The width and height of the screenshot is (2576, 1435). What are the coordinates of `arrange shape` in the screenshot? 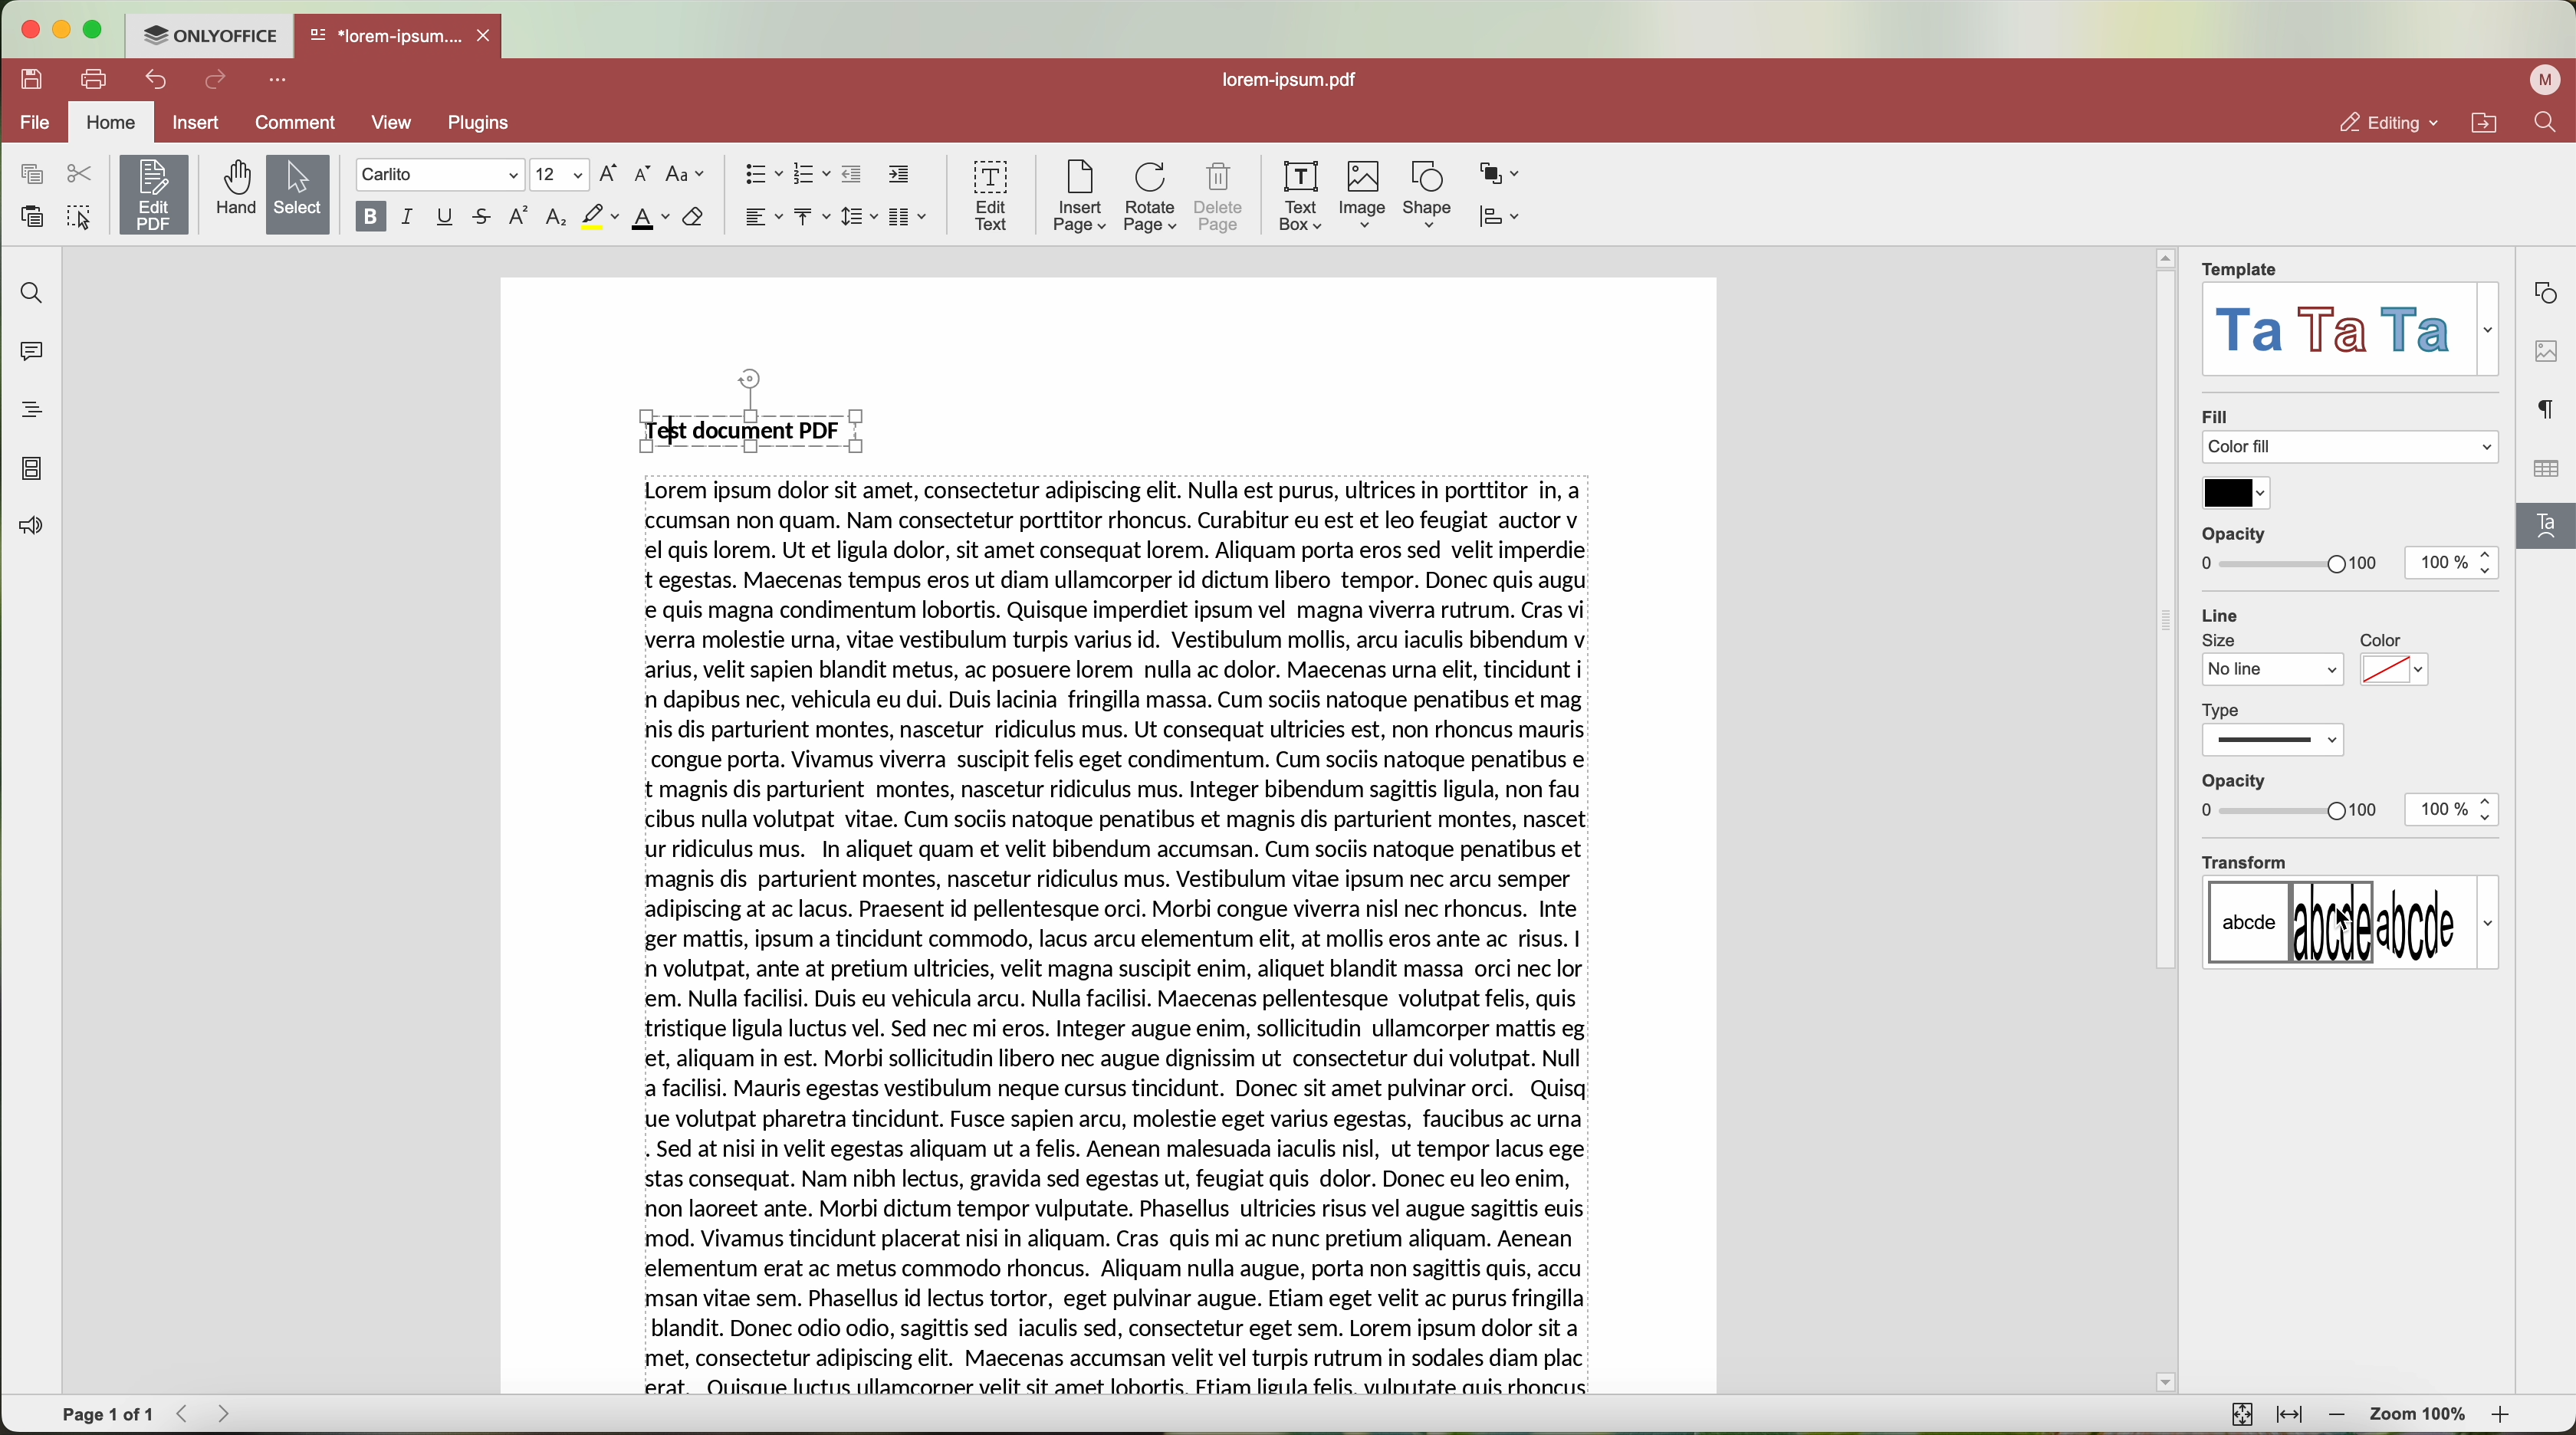 It's located at (1502, 175).